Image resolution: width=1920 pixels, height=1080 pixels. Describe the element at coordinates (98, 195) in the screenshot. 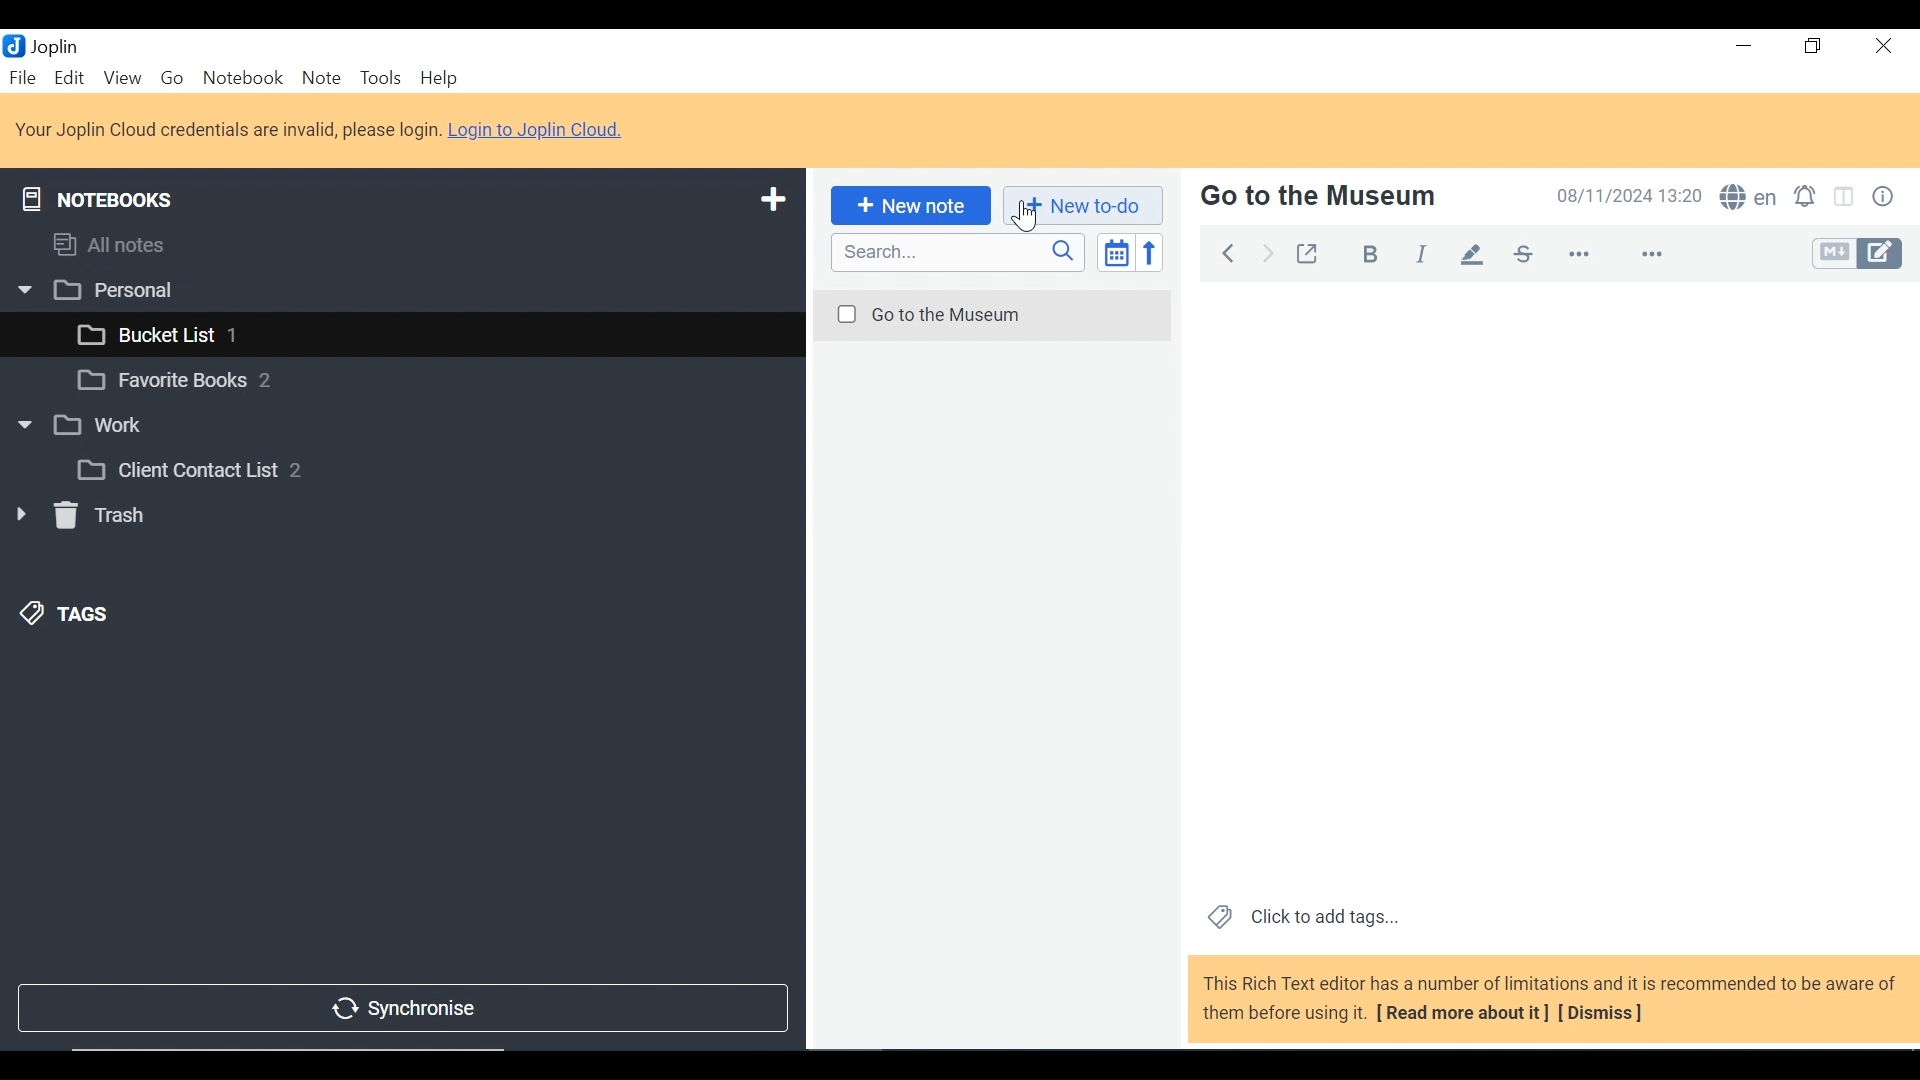

I see `Notebooks` at that location.